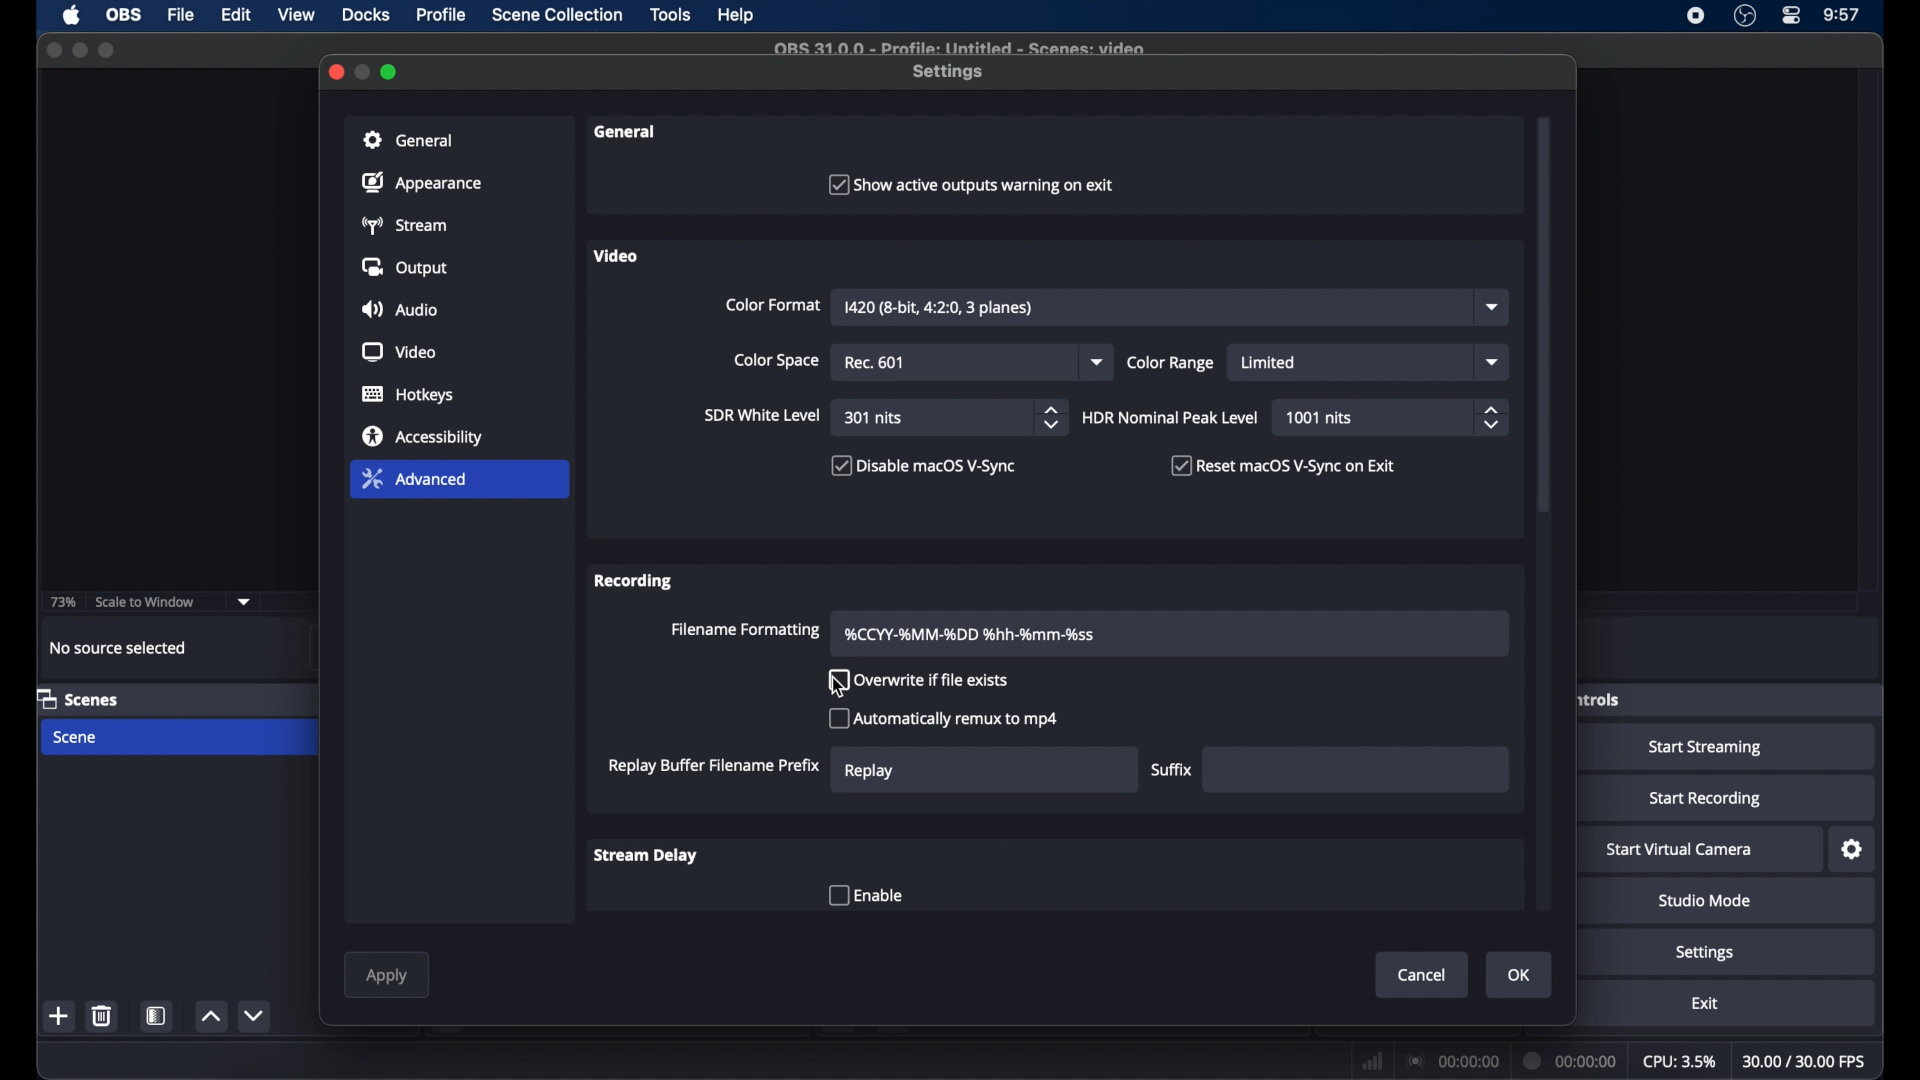 The image size is (1920, 1080). What do you see at coordinates (1492, 307) in the screenshot?
I see `dropdown` at bounding box center [1492, 307].